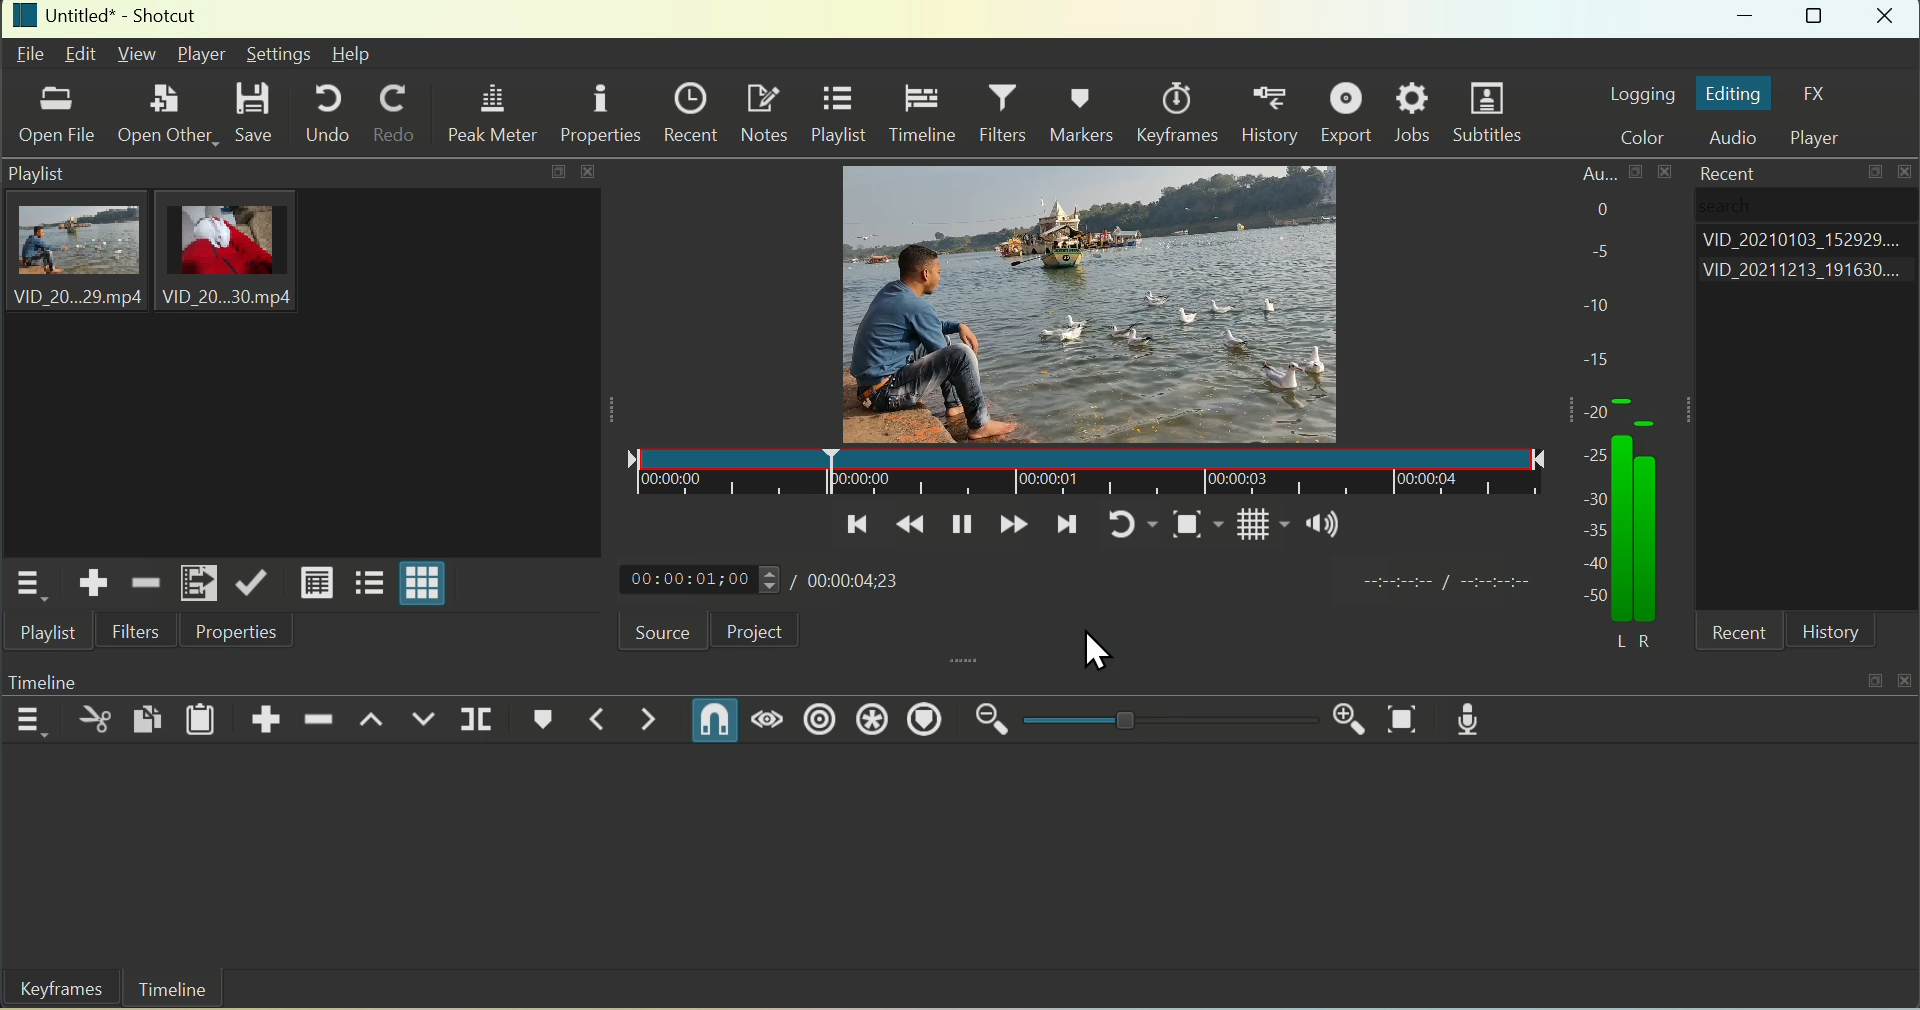  I want to click on Next Markeer, so click(651, 720).